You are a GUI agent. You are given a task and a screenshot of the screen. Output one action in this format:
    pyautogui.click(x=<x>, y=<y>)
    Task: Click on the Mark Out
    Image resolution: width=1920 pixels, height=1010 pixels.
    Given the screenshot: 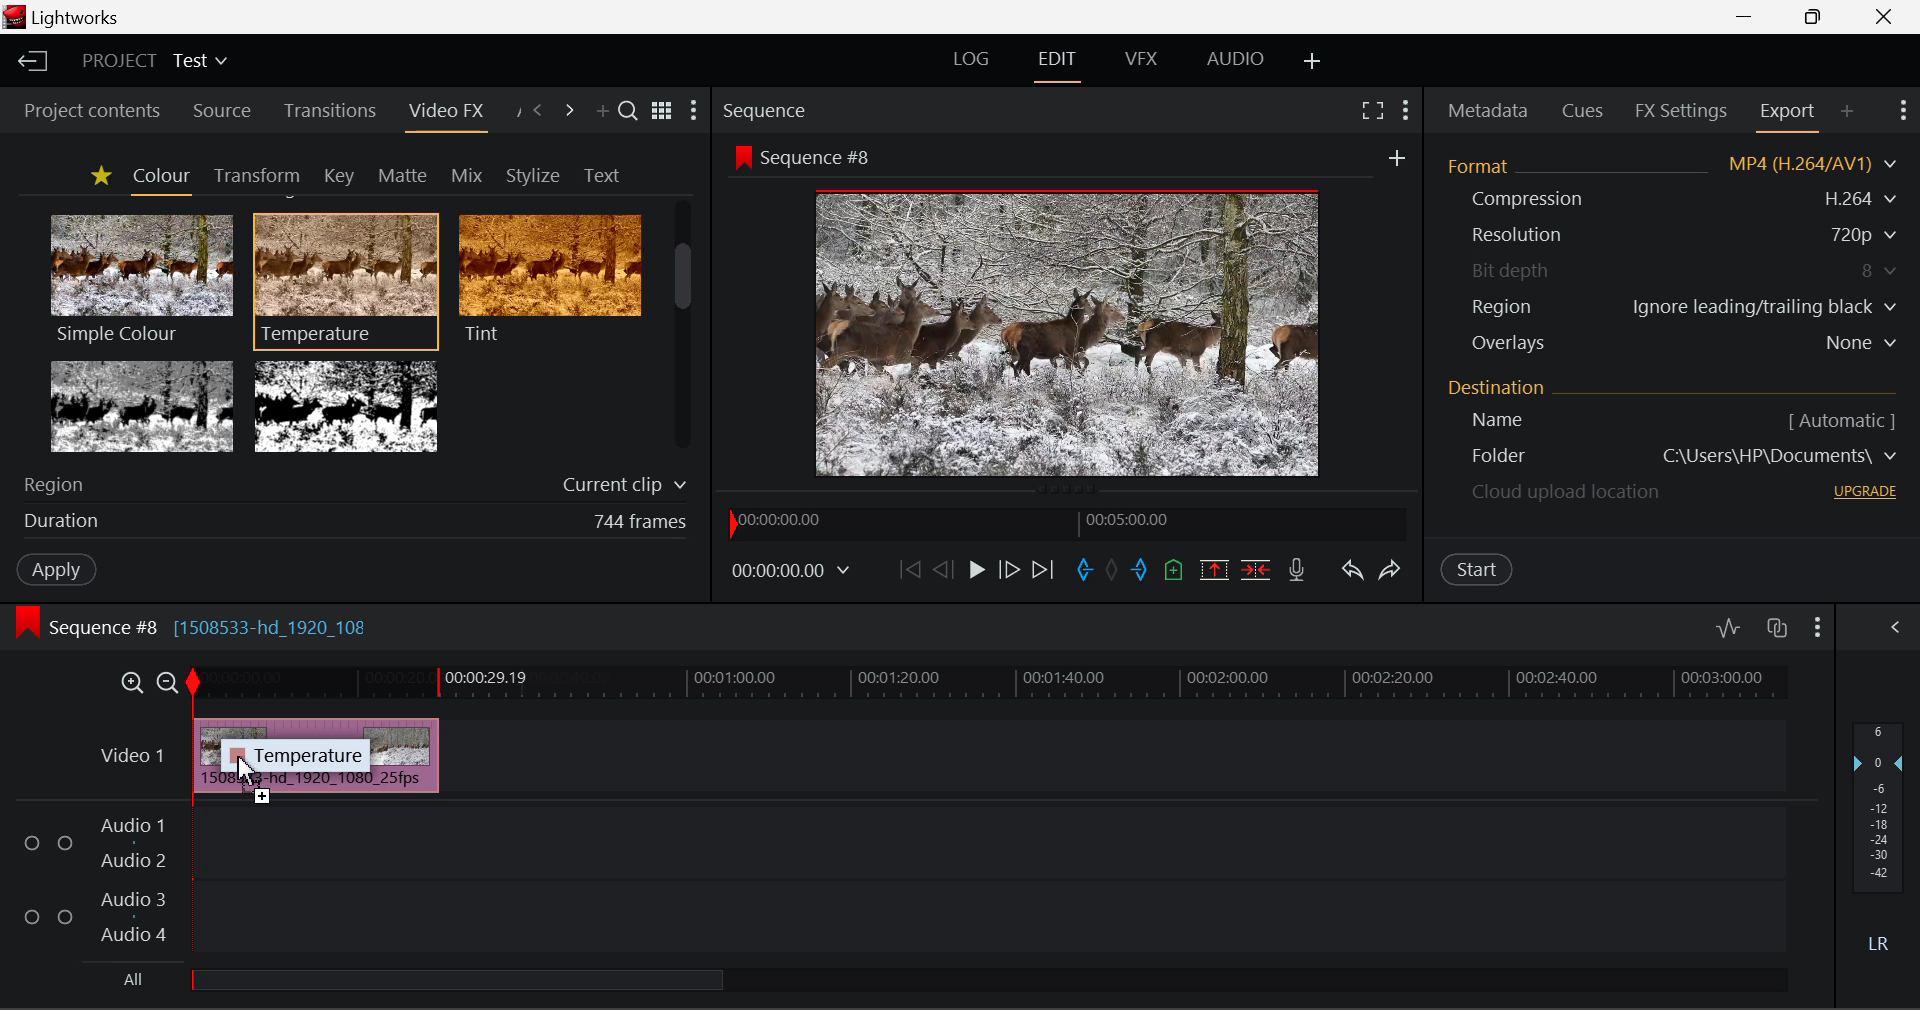 What is the action you would take?
    pyautogui.click(x=1140, y=574)
    